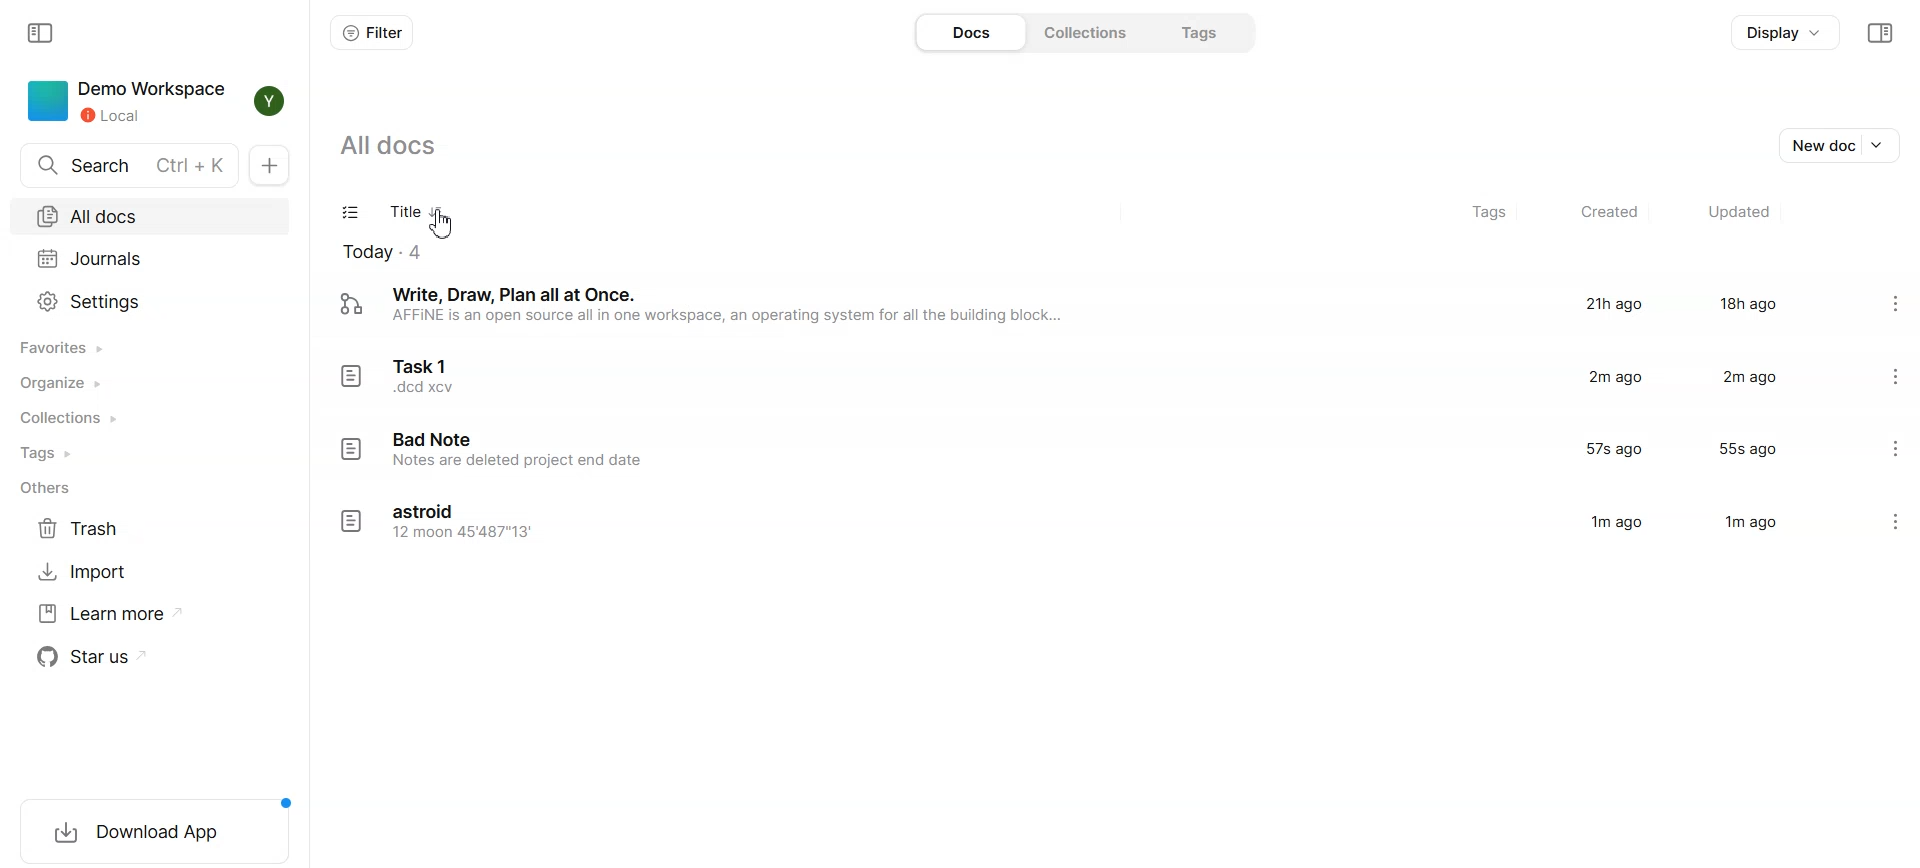  What do you see at coordinates (1092, 31) in the screenshot?
I see `Collections` at bounding box center [1092, 31].